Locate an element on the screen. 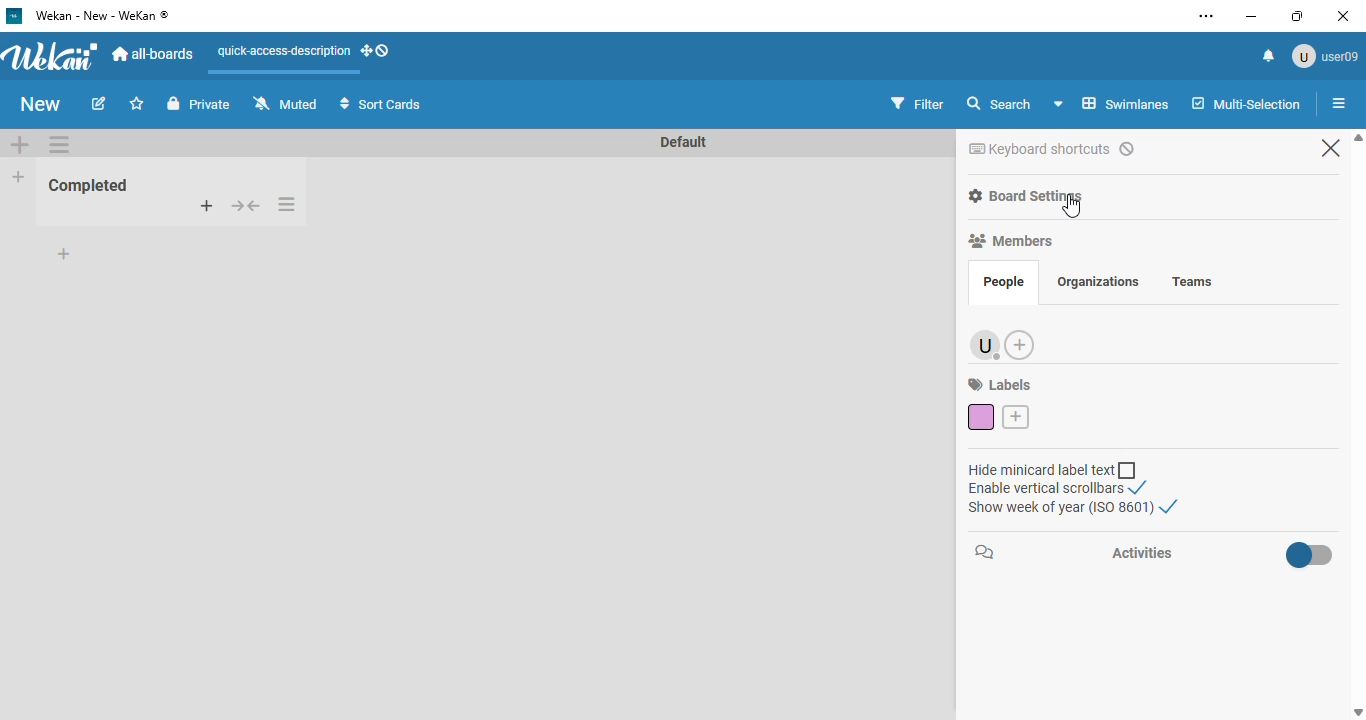 The width and height of the screenshot is (1366, 720). list actions is located at coordinates (1341, 104).